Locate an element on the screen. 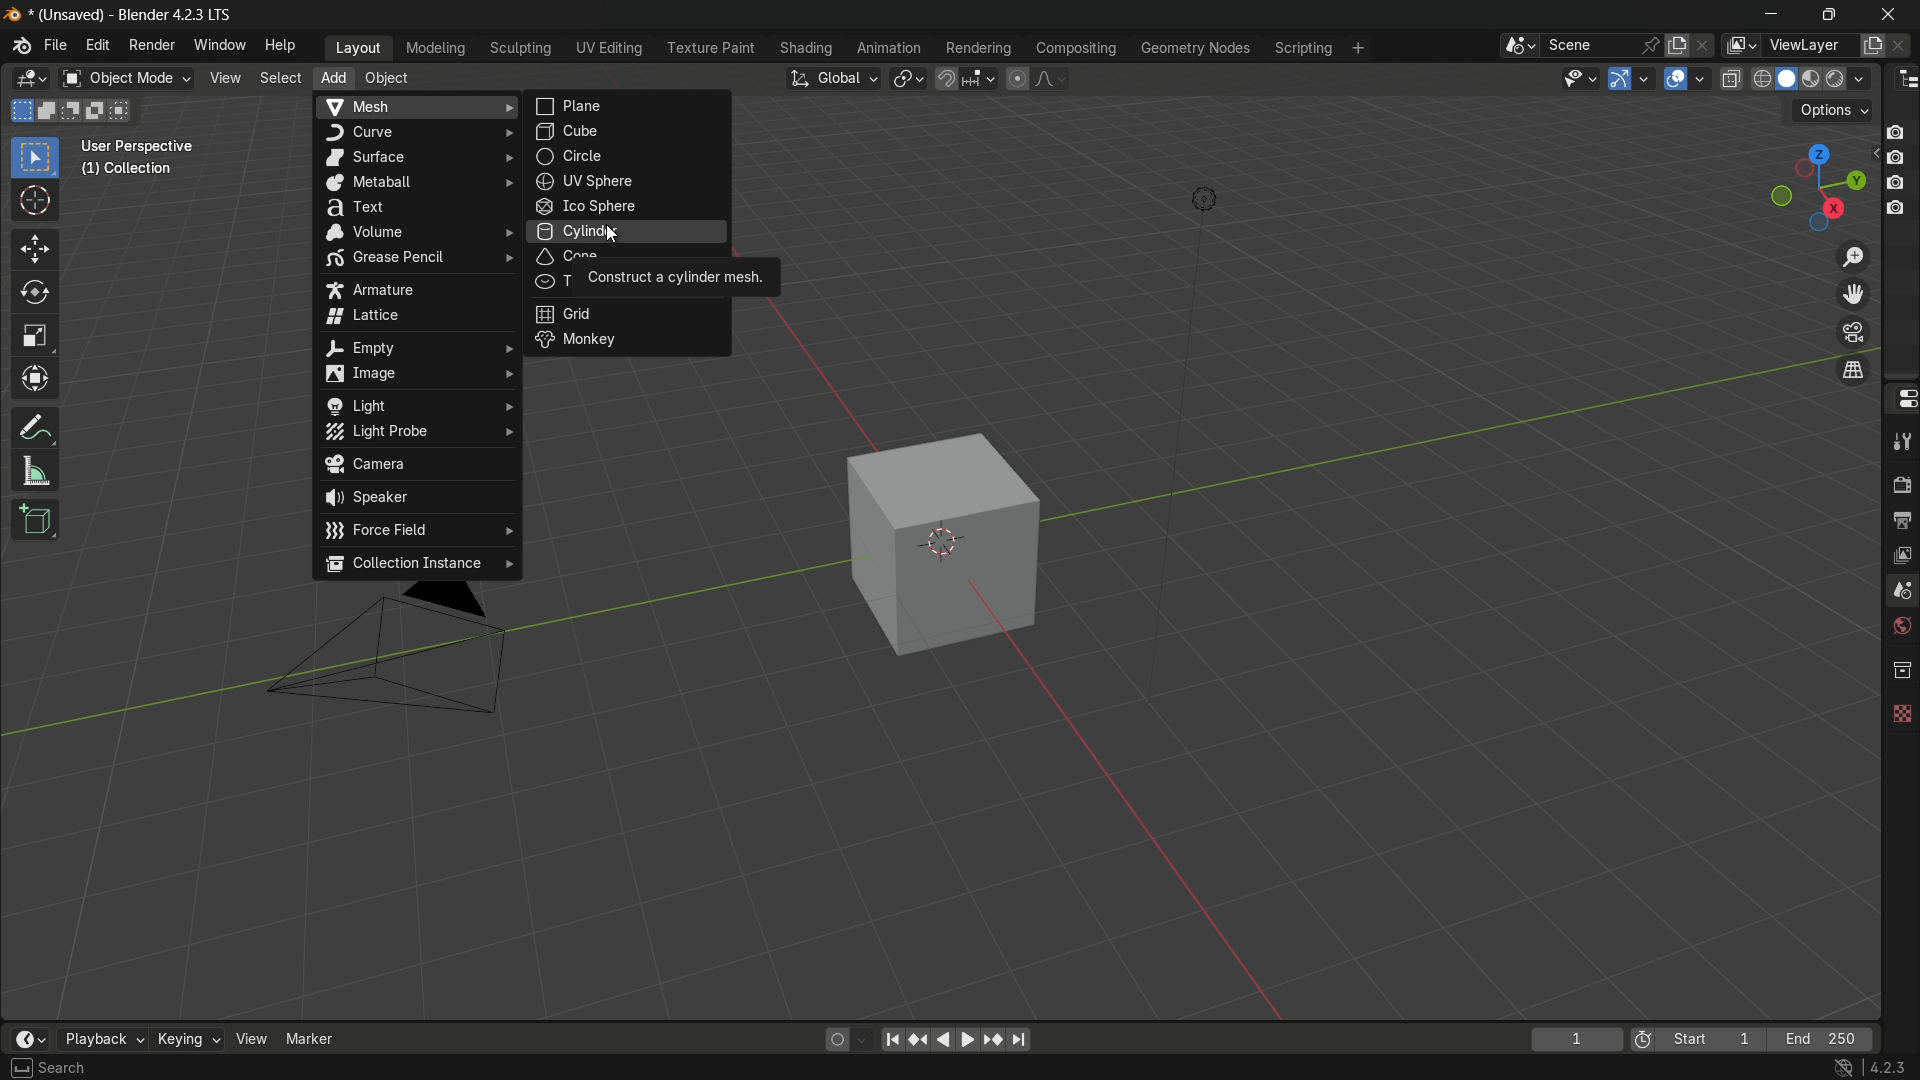  current frame is located at coordinates (1577, 1038).